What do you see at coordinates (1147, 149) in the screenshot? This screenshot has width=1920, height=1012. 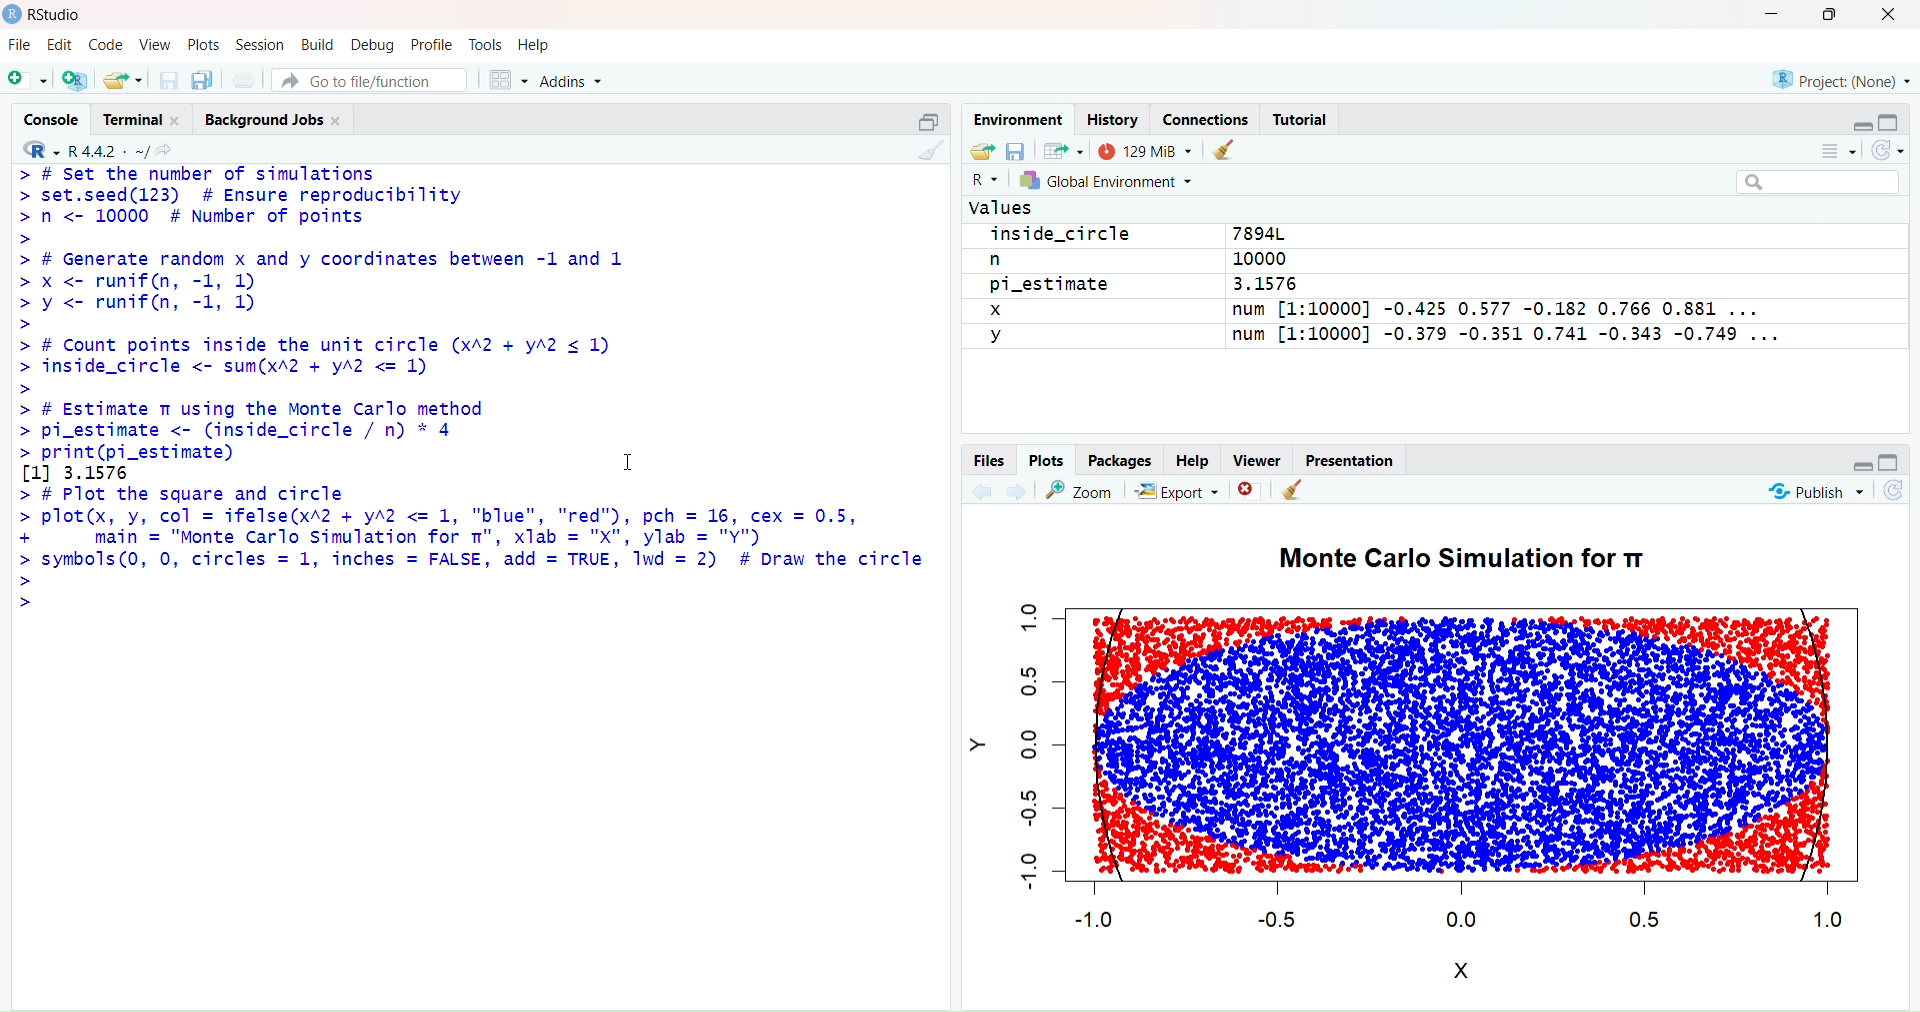 I see `kib used by R session (Source: Windows System)` at bounding box center [1147, 149].